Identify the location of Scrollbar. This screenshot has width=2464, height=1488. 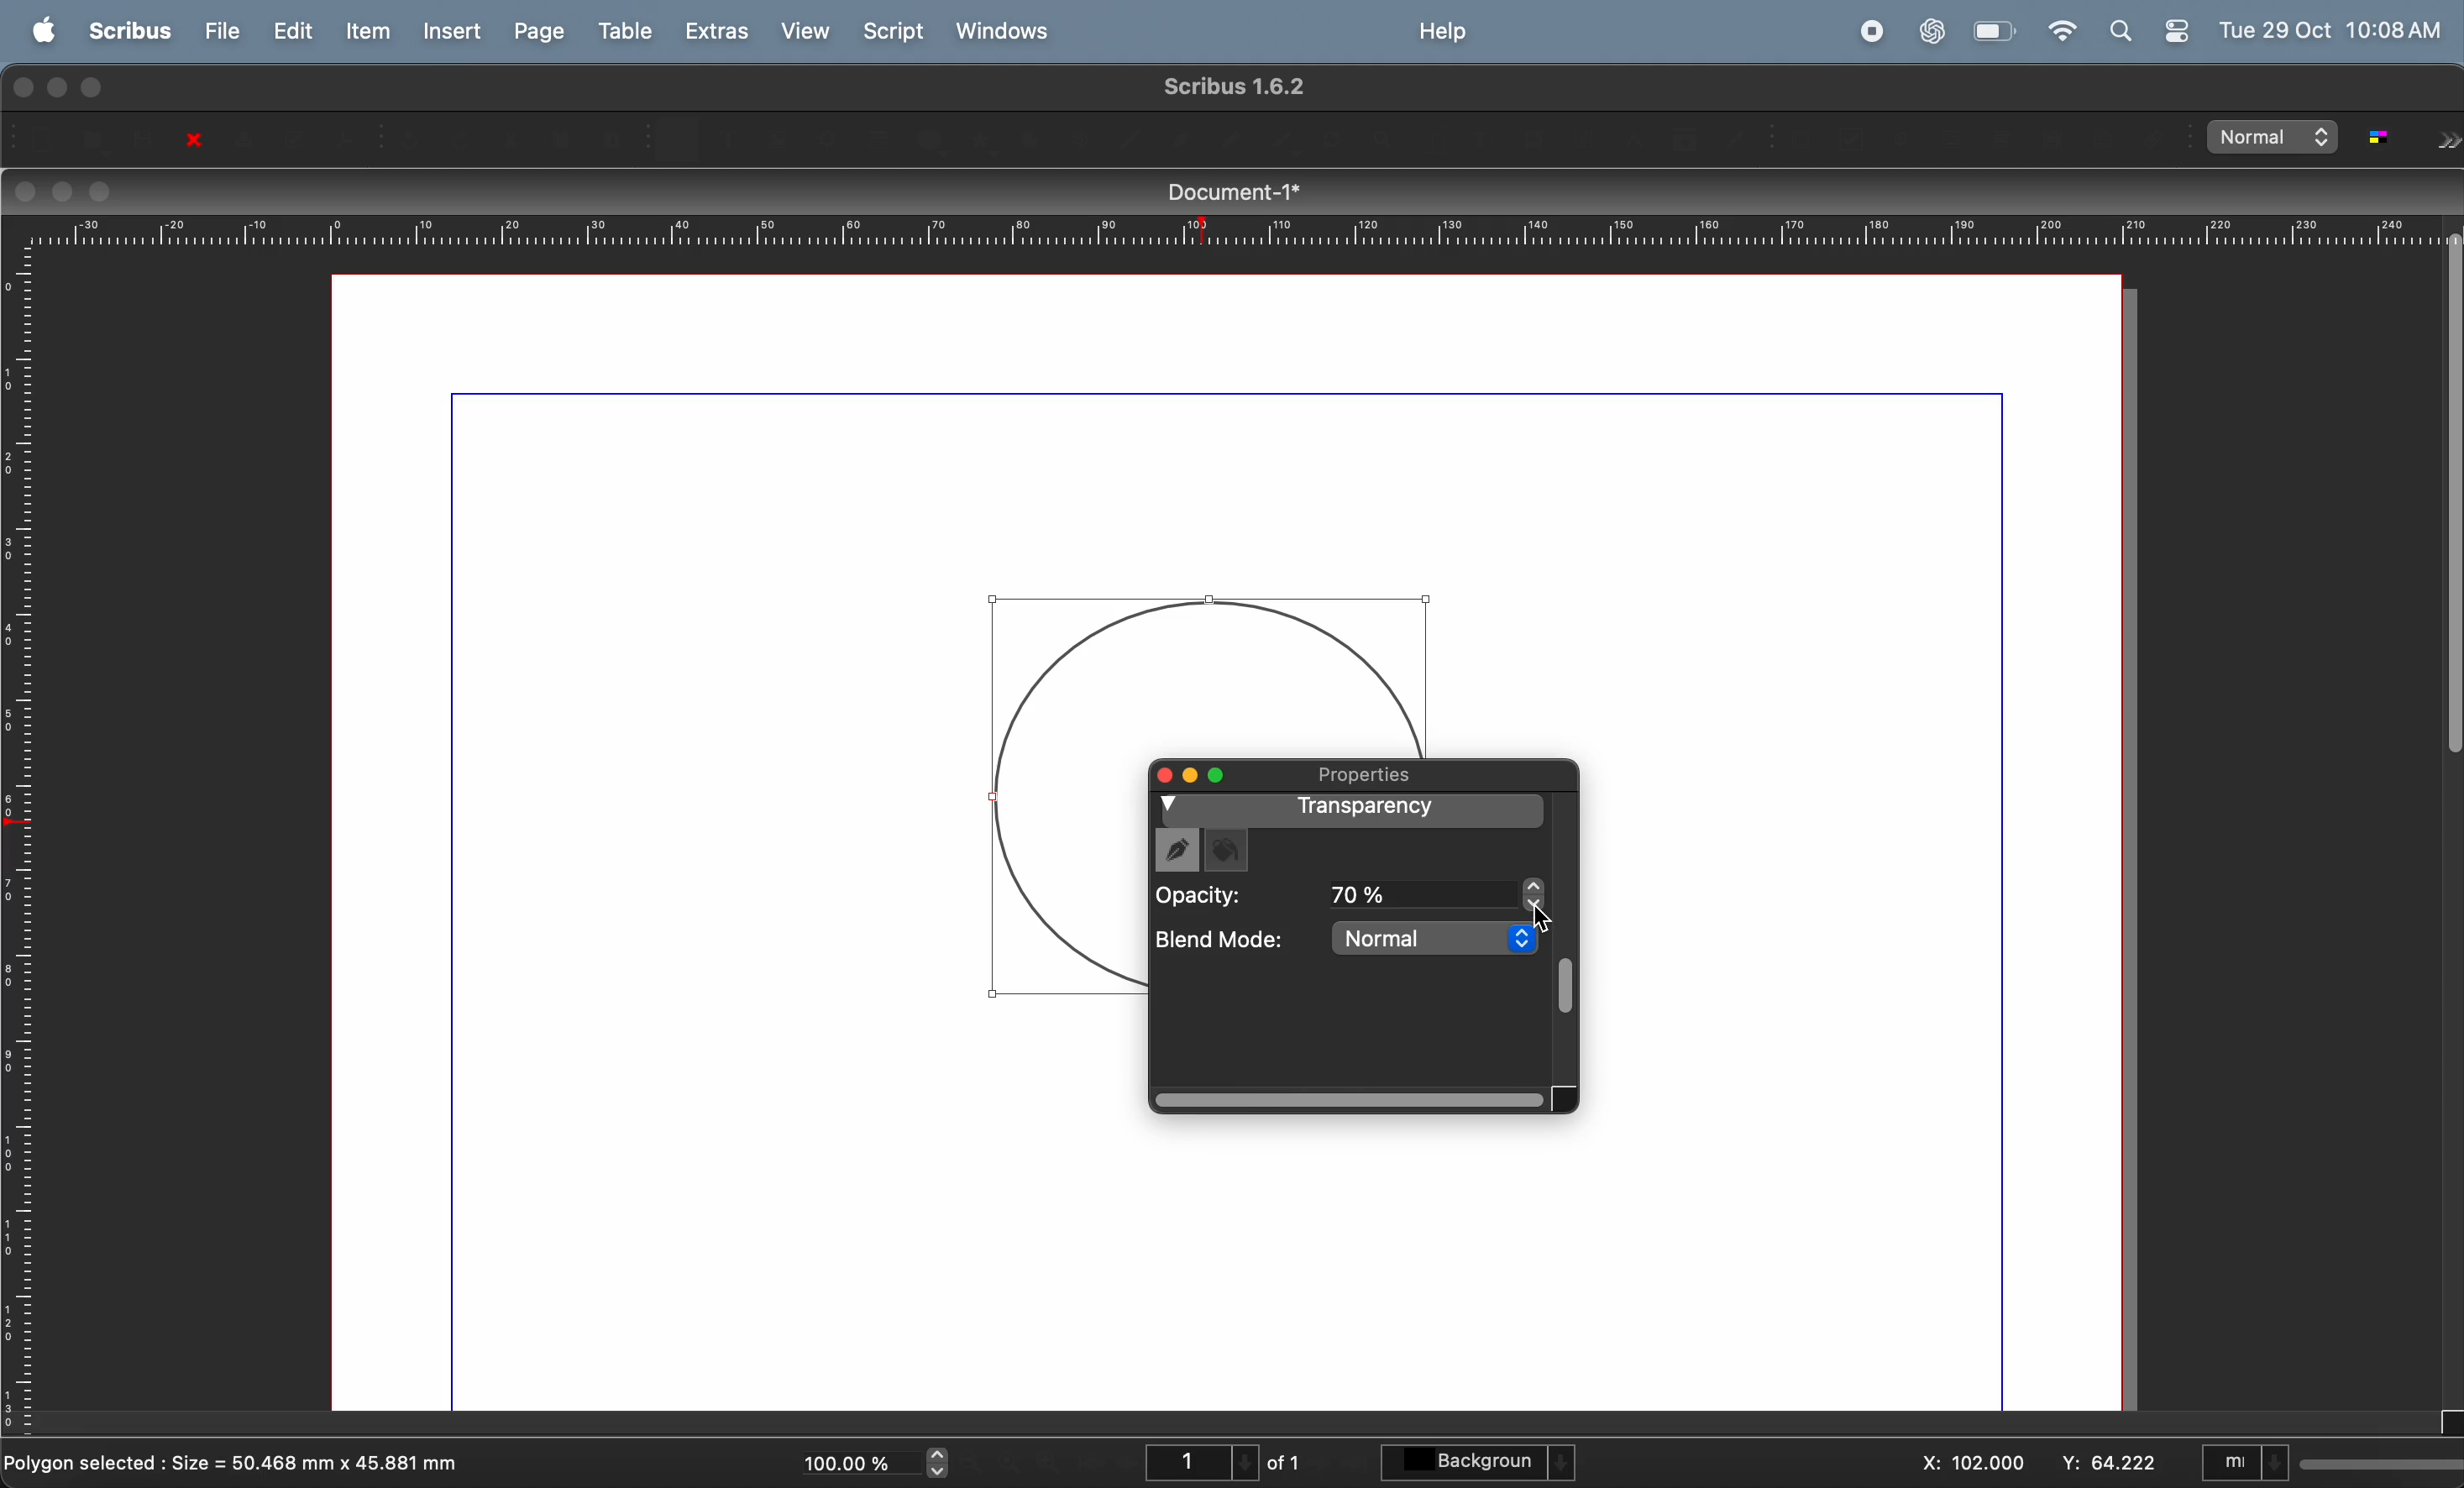
(1352, 1101).